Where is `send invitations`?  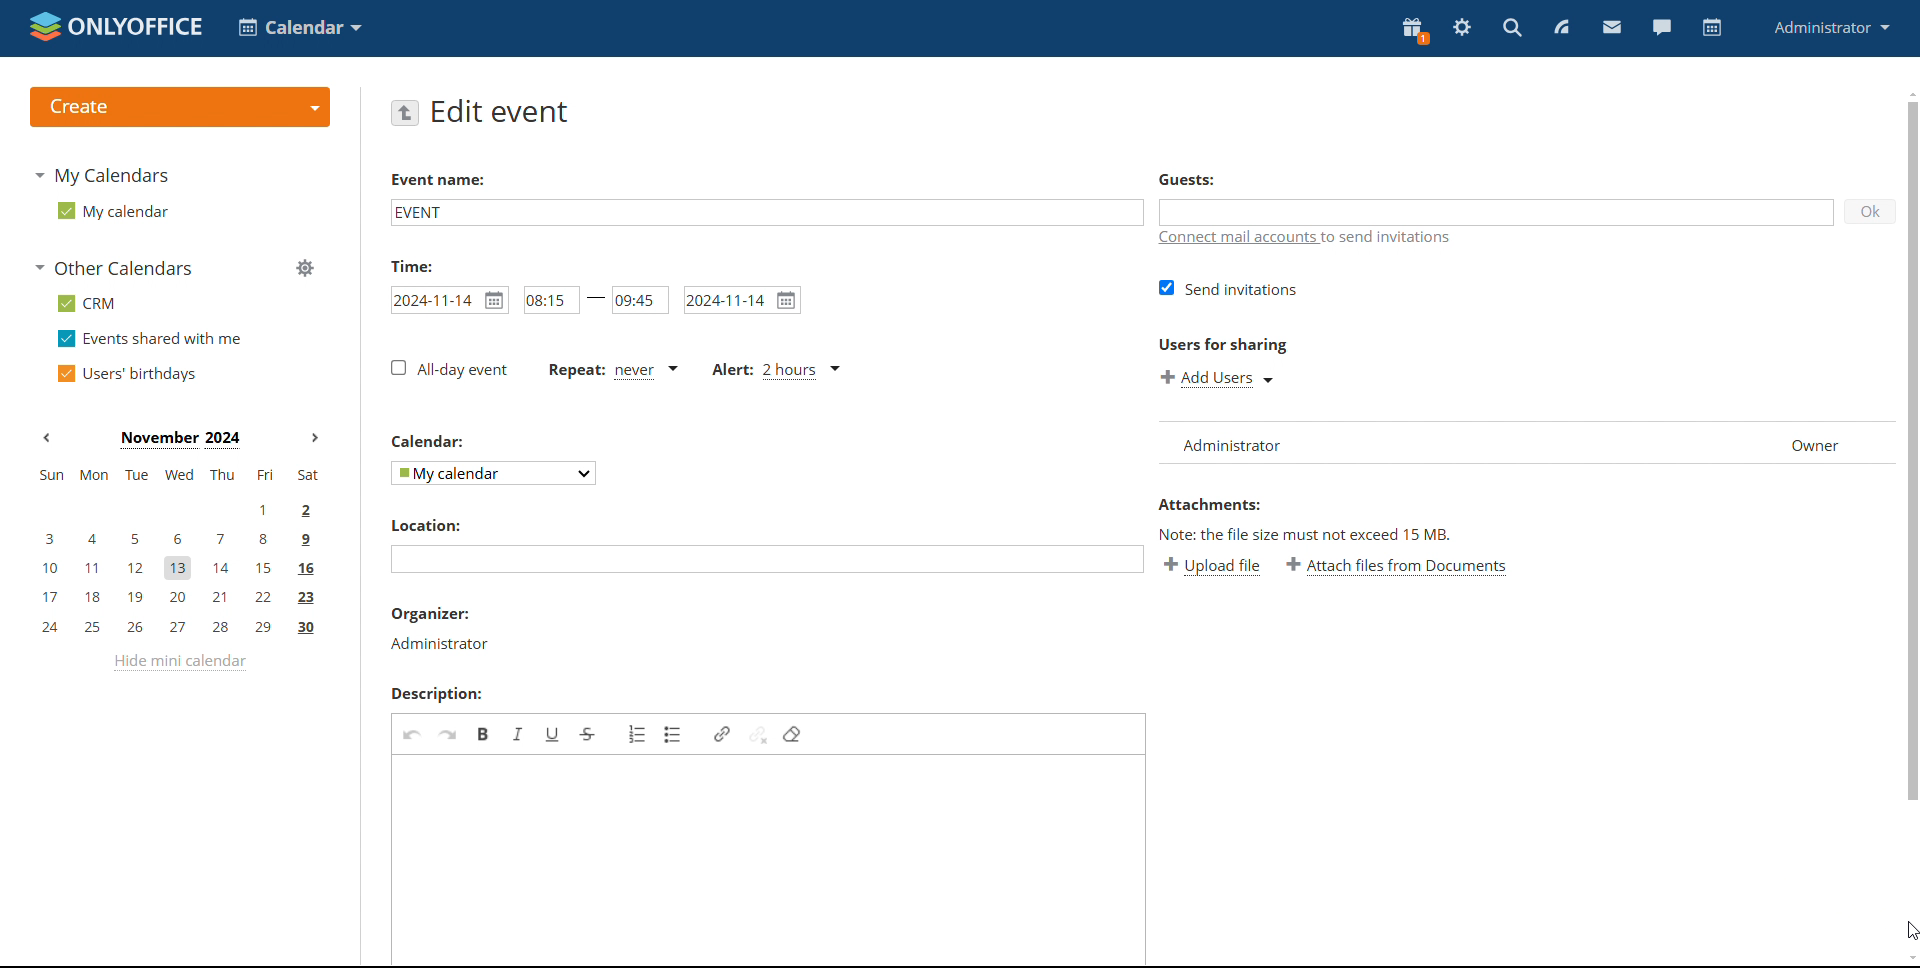 send invitations is located at coordinates (1228, 288).